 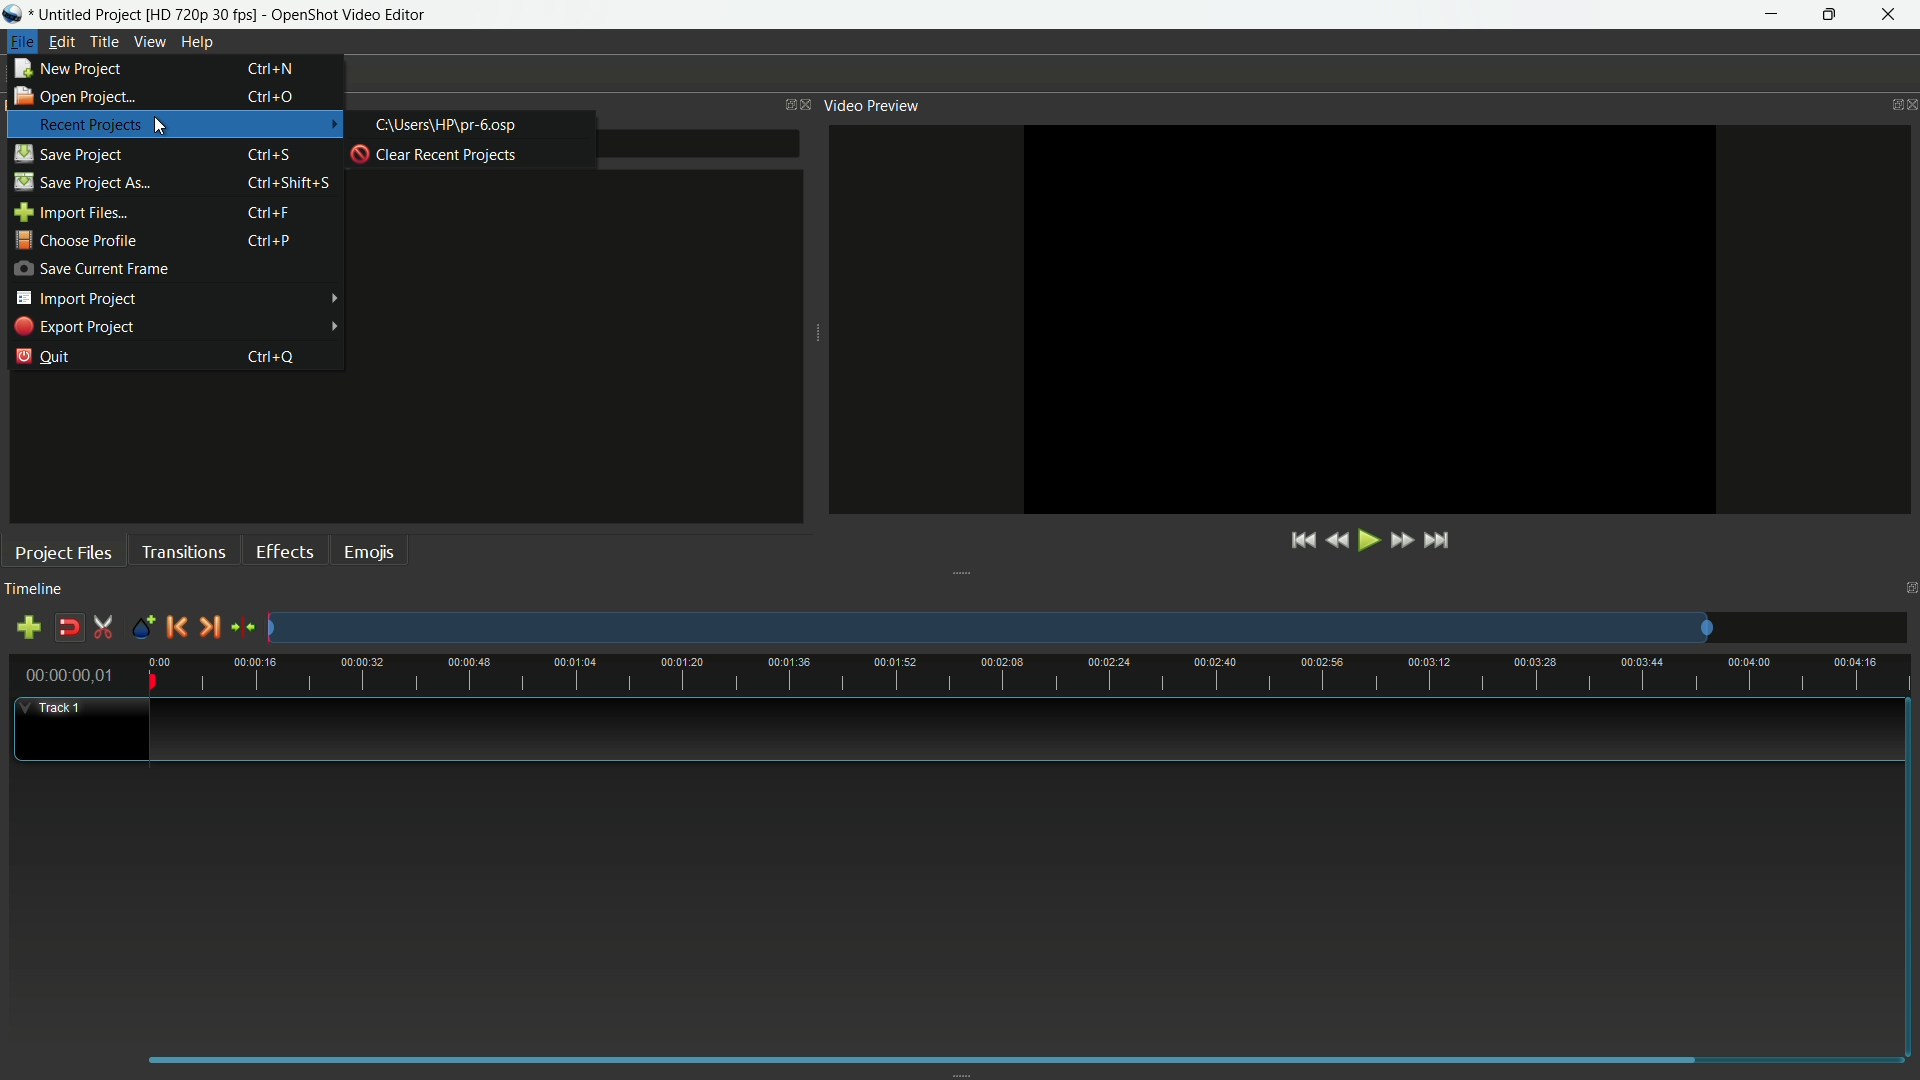 What do you see at coordinates (287, 550) in the screenshot?
I see `effects` at bounding box center [287, 550].